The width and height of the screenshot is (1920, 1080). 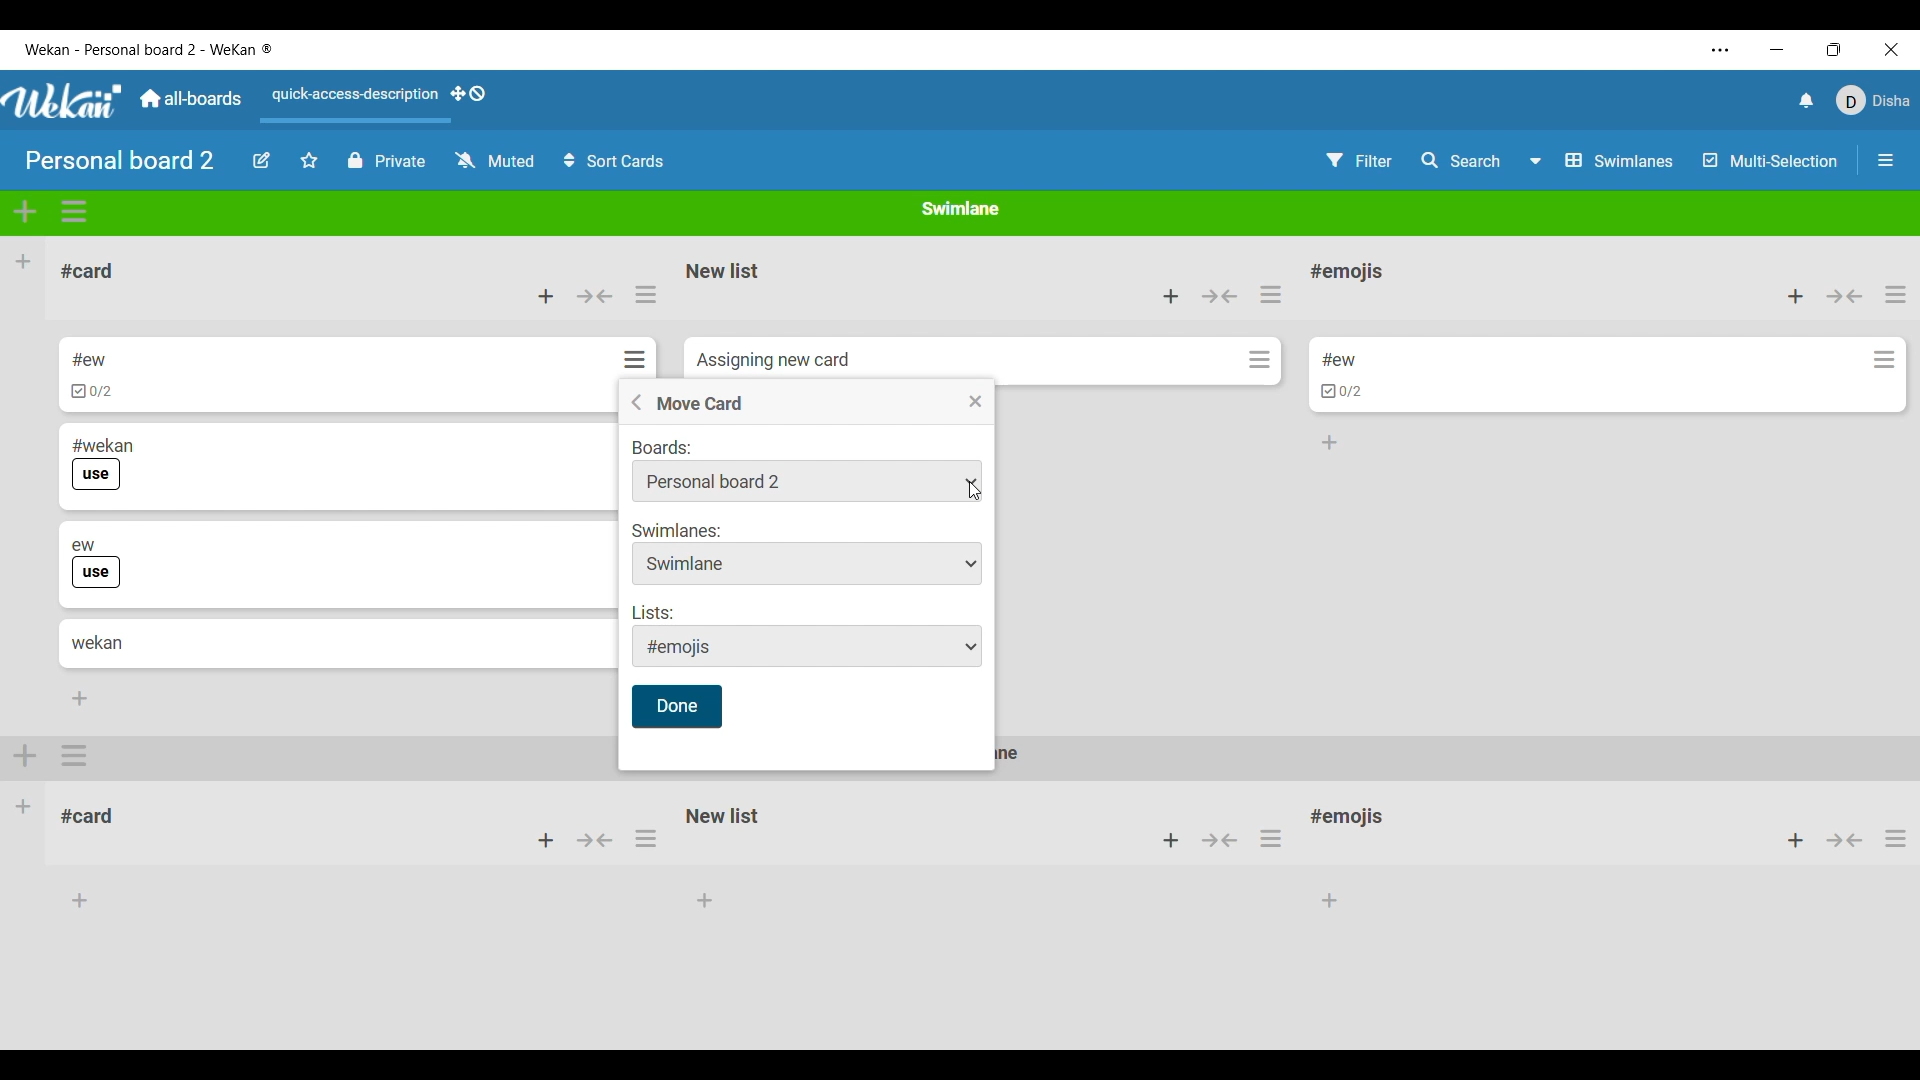 I want to click on List title, so click(x=88, y=271).